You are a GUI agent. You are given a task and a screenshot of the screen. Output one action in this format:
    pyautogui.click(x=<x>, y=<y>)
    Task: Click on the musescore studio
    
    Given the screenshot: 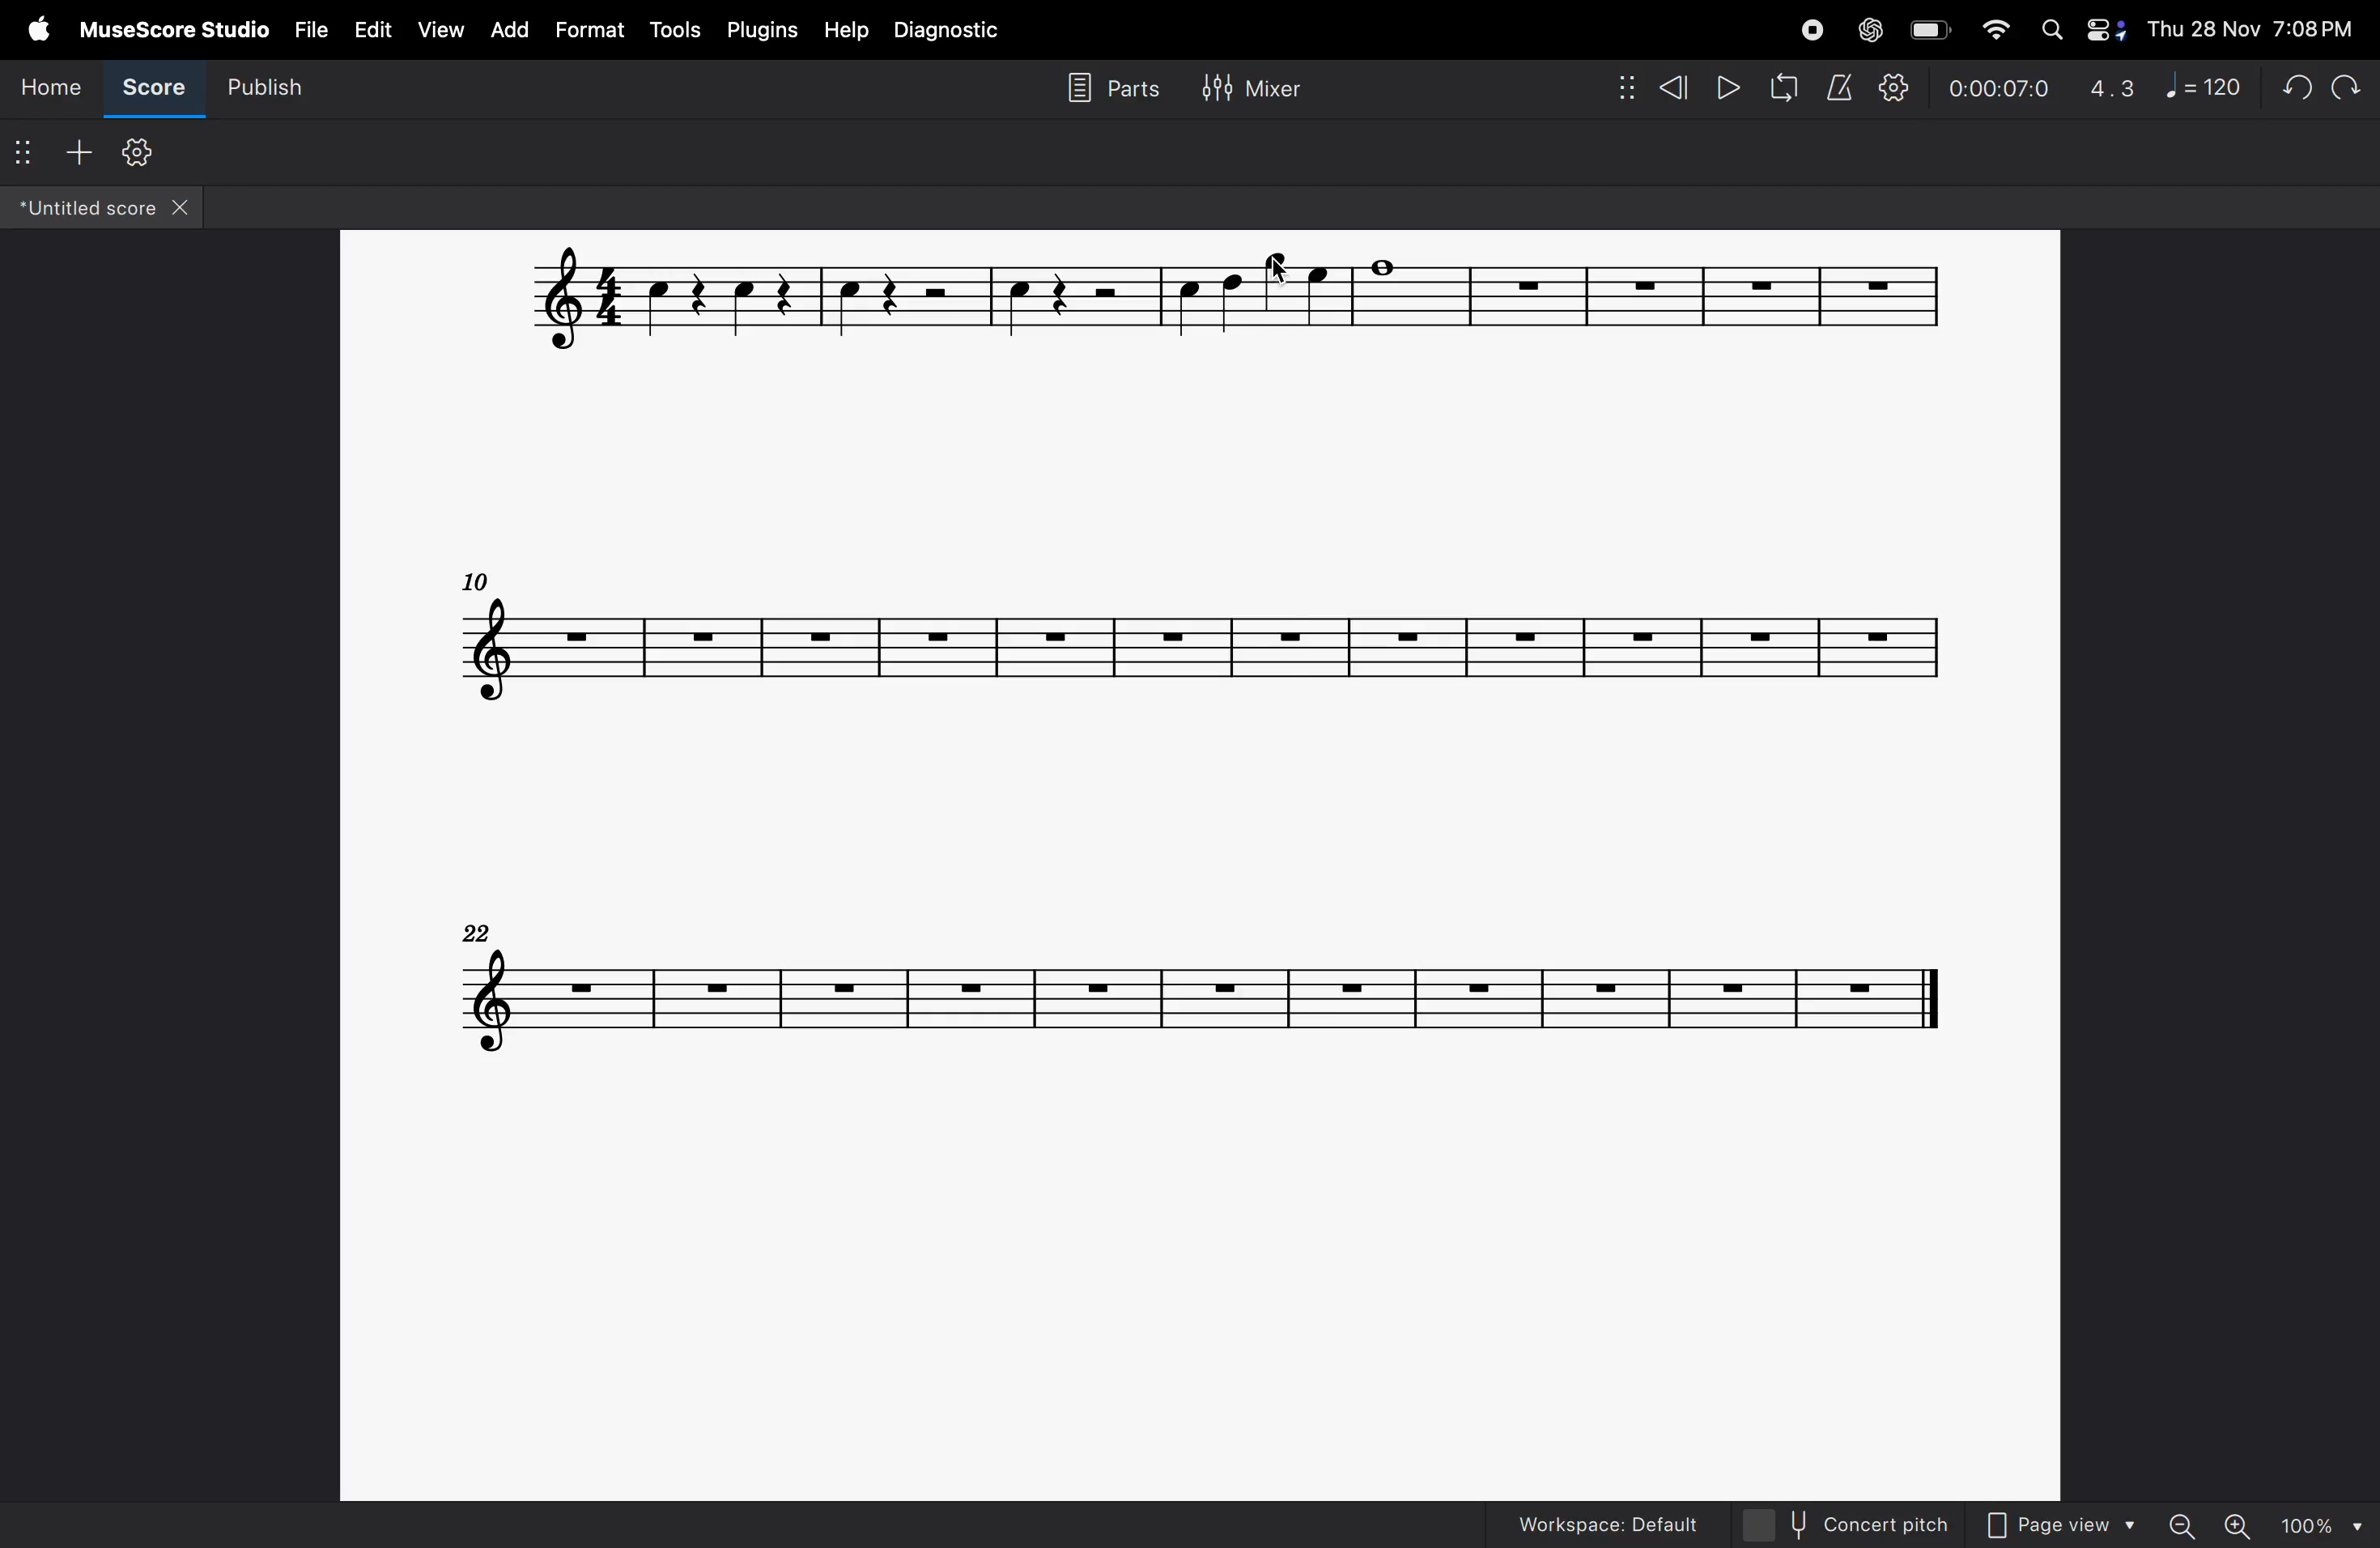 What is the action you would take?
    pyautogui.click(x=175, y=27)
    